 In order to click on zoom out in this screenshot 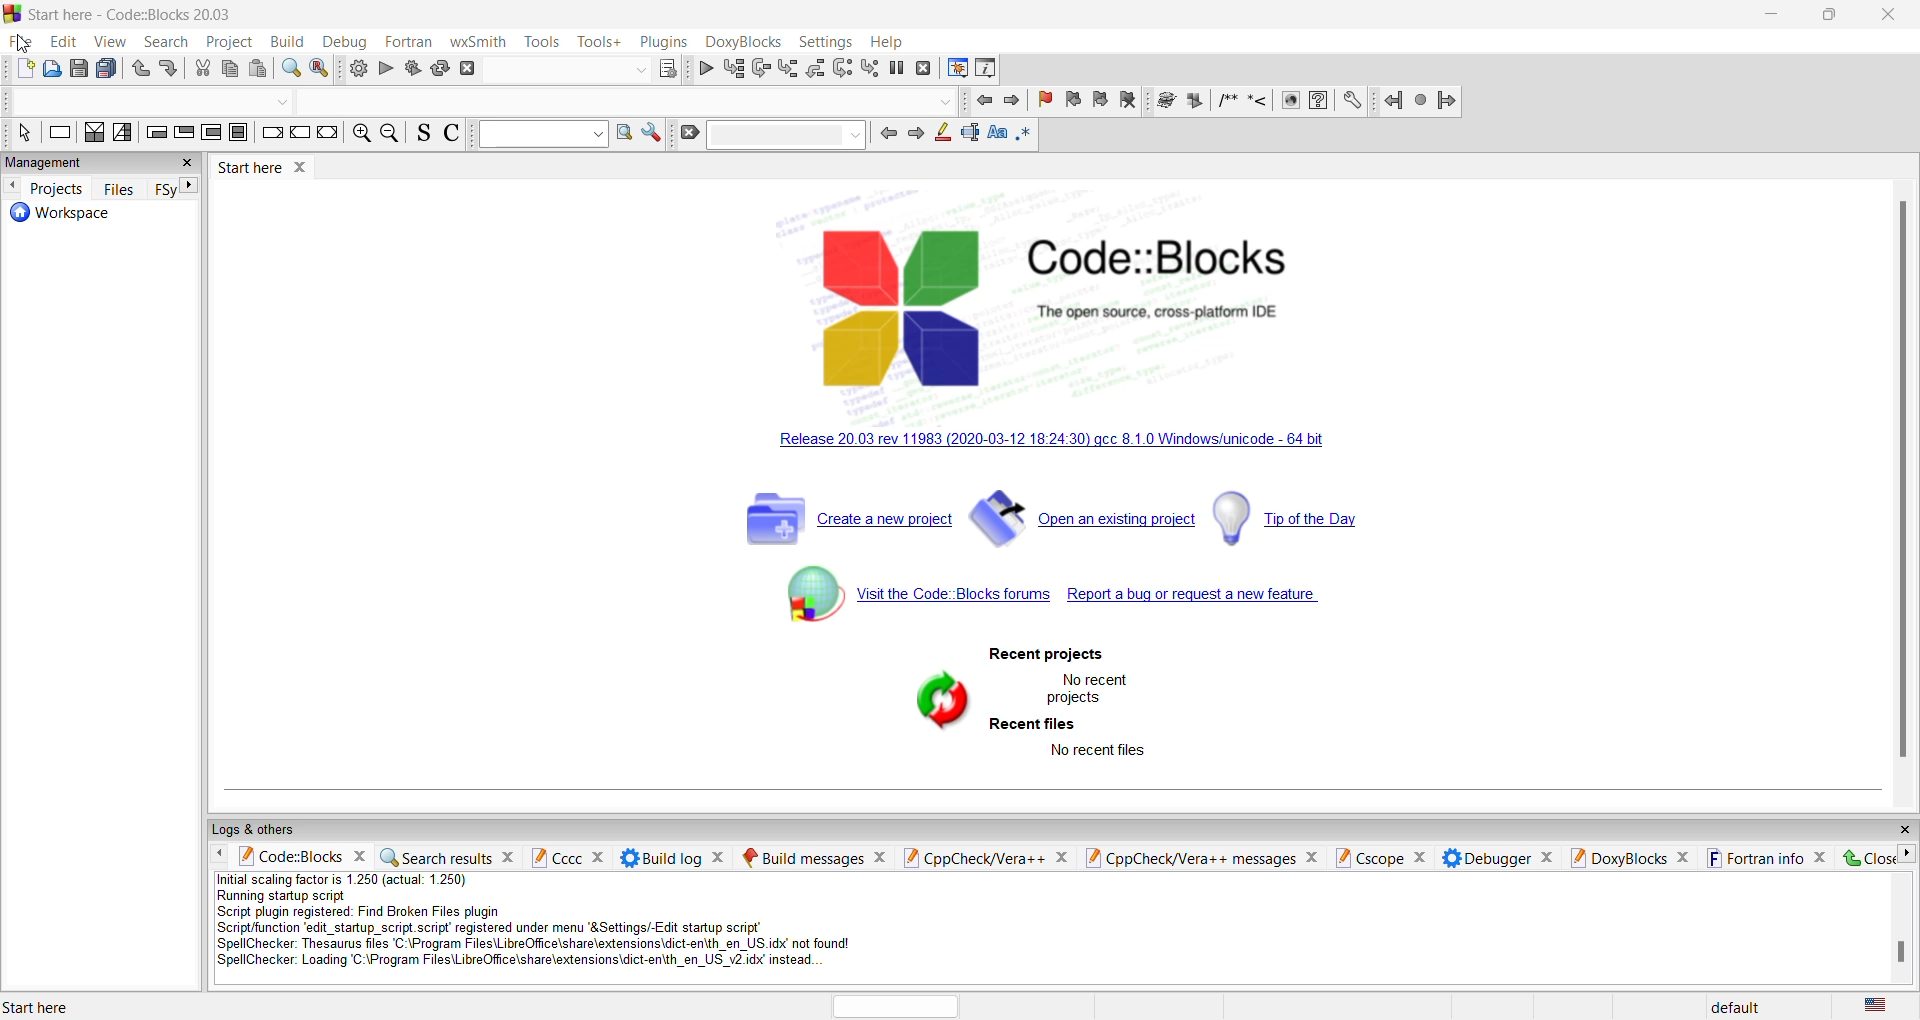, I will do `click(392, 133)`.